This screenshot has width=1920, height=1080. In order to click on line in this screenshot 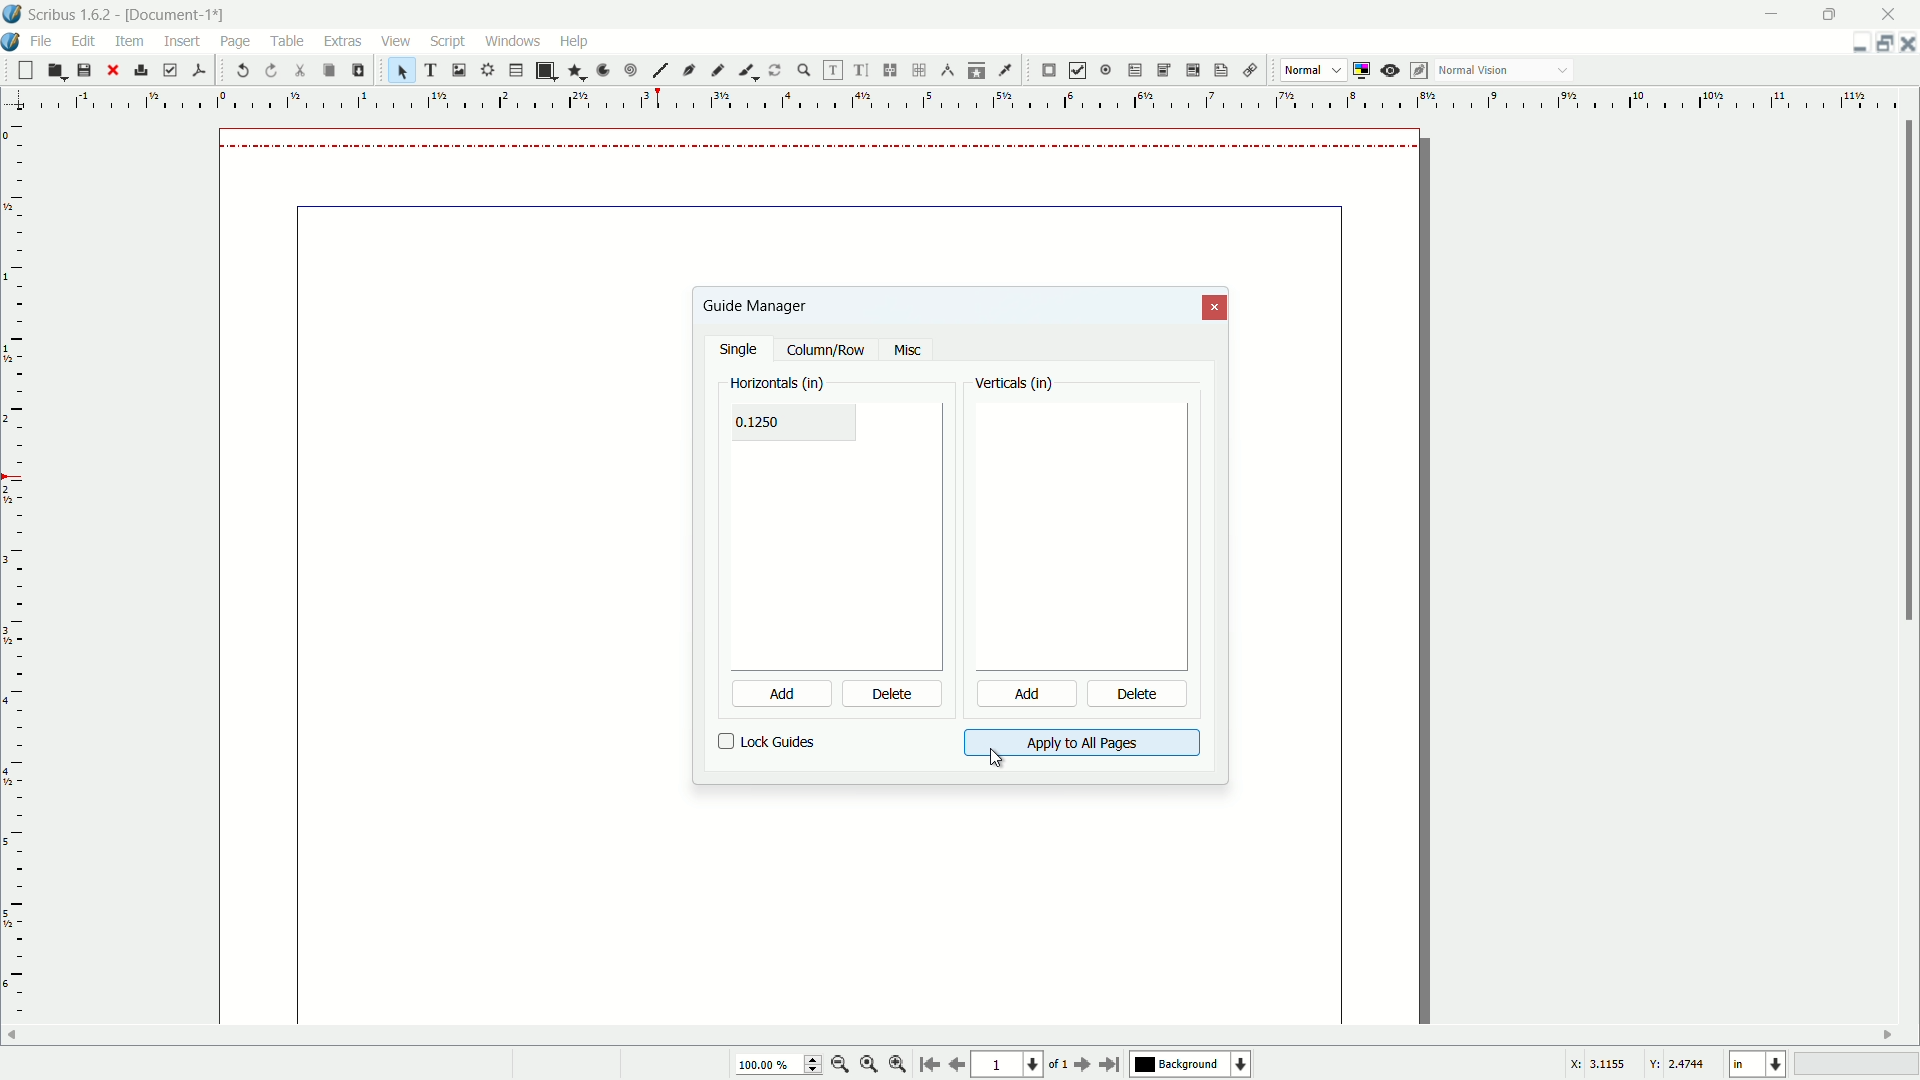, I will do `click(660, 71)`.